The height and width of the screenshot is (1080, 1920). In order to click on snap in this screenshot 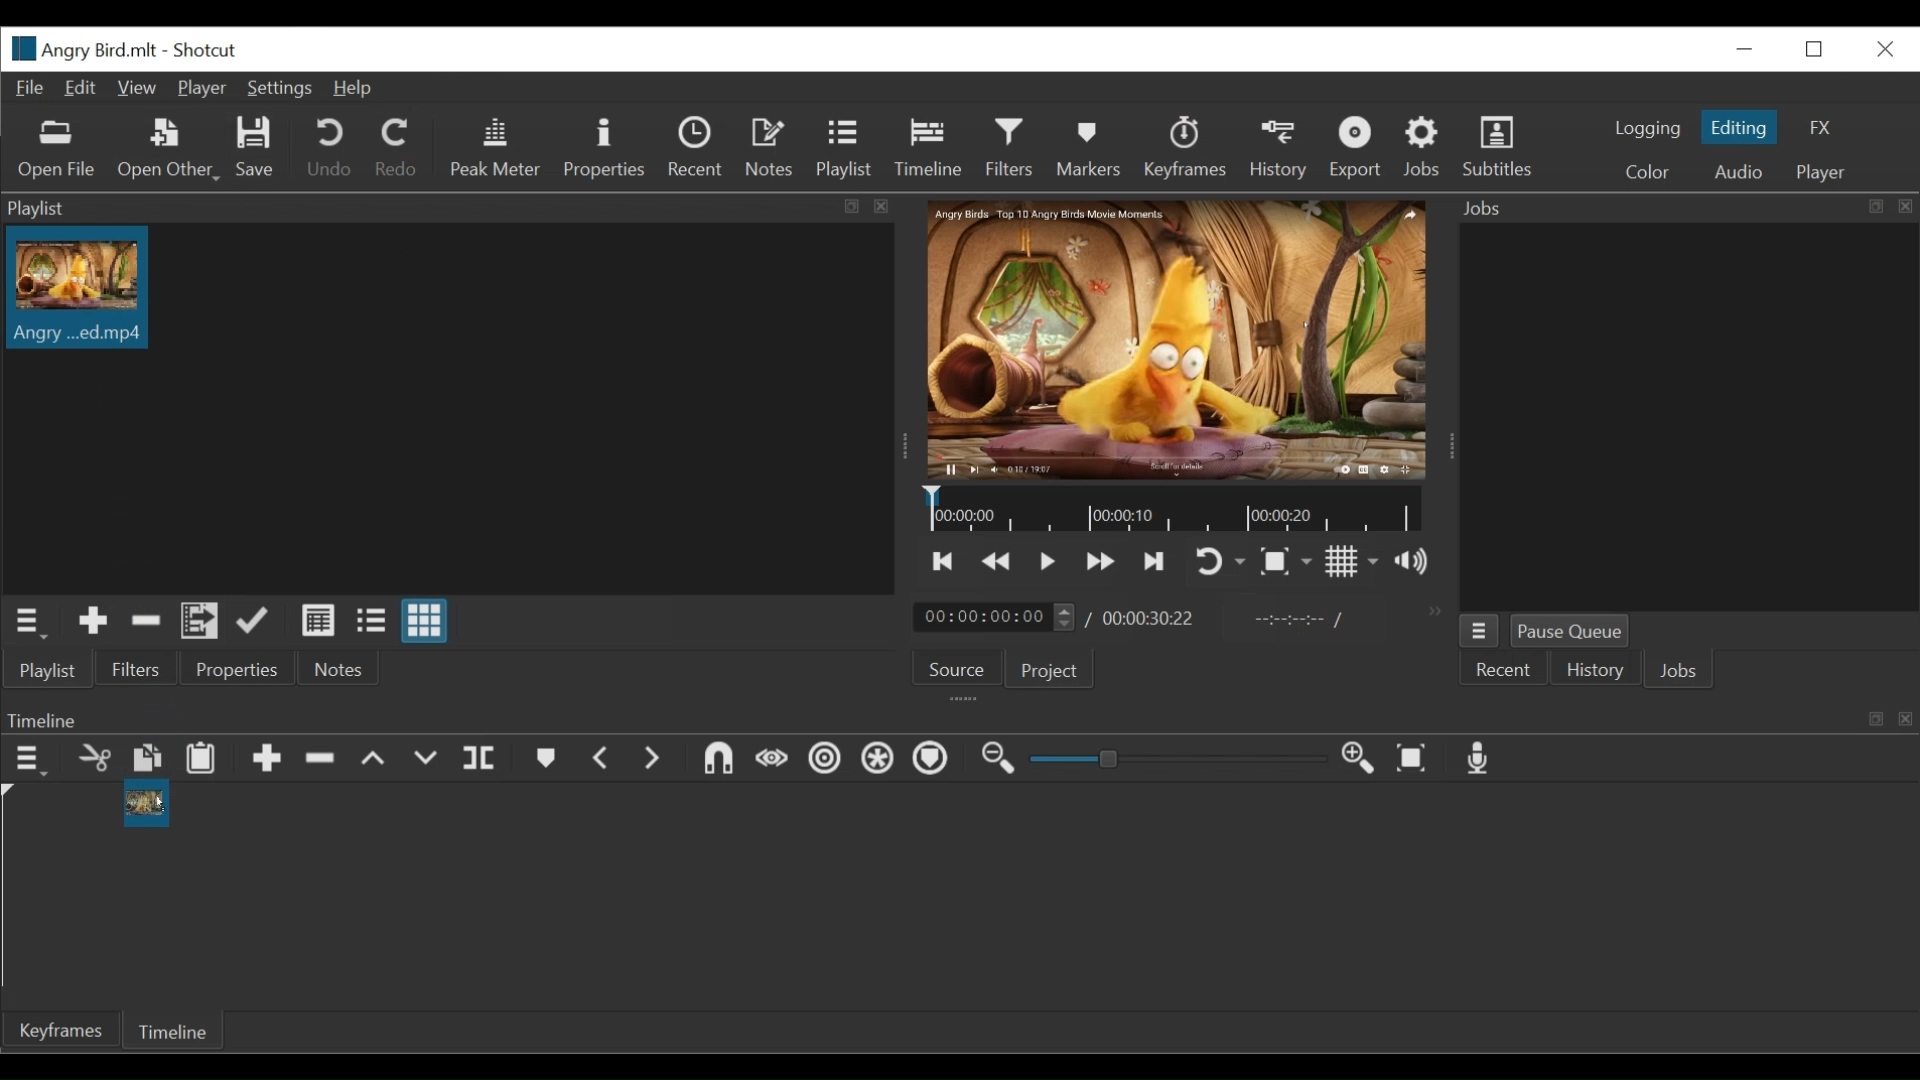, I will do `click(718, 758)`.